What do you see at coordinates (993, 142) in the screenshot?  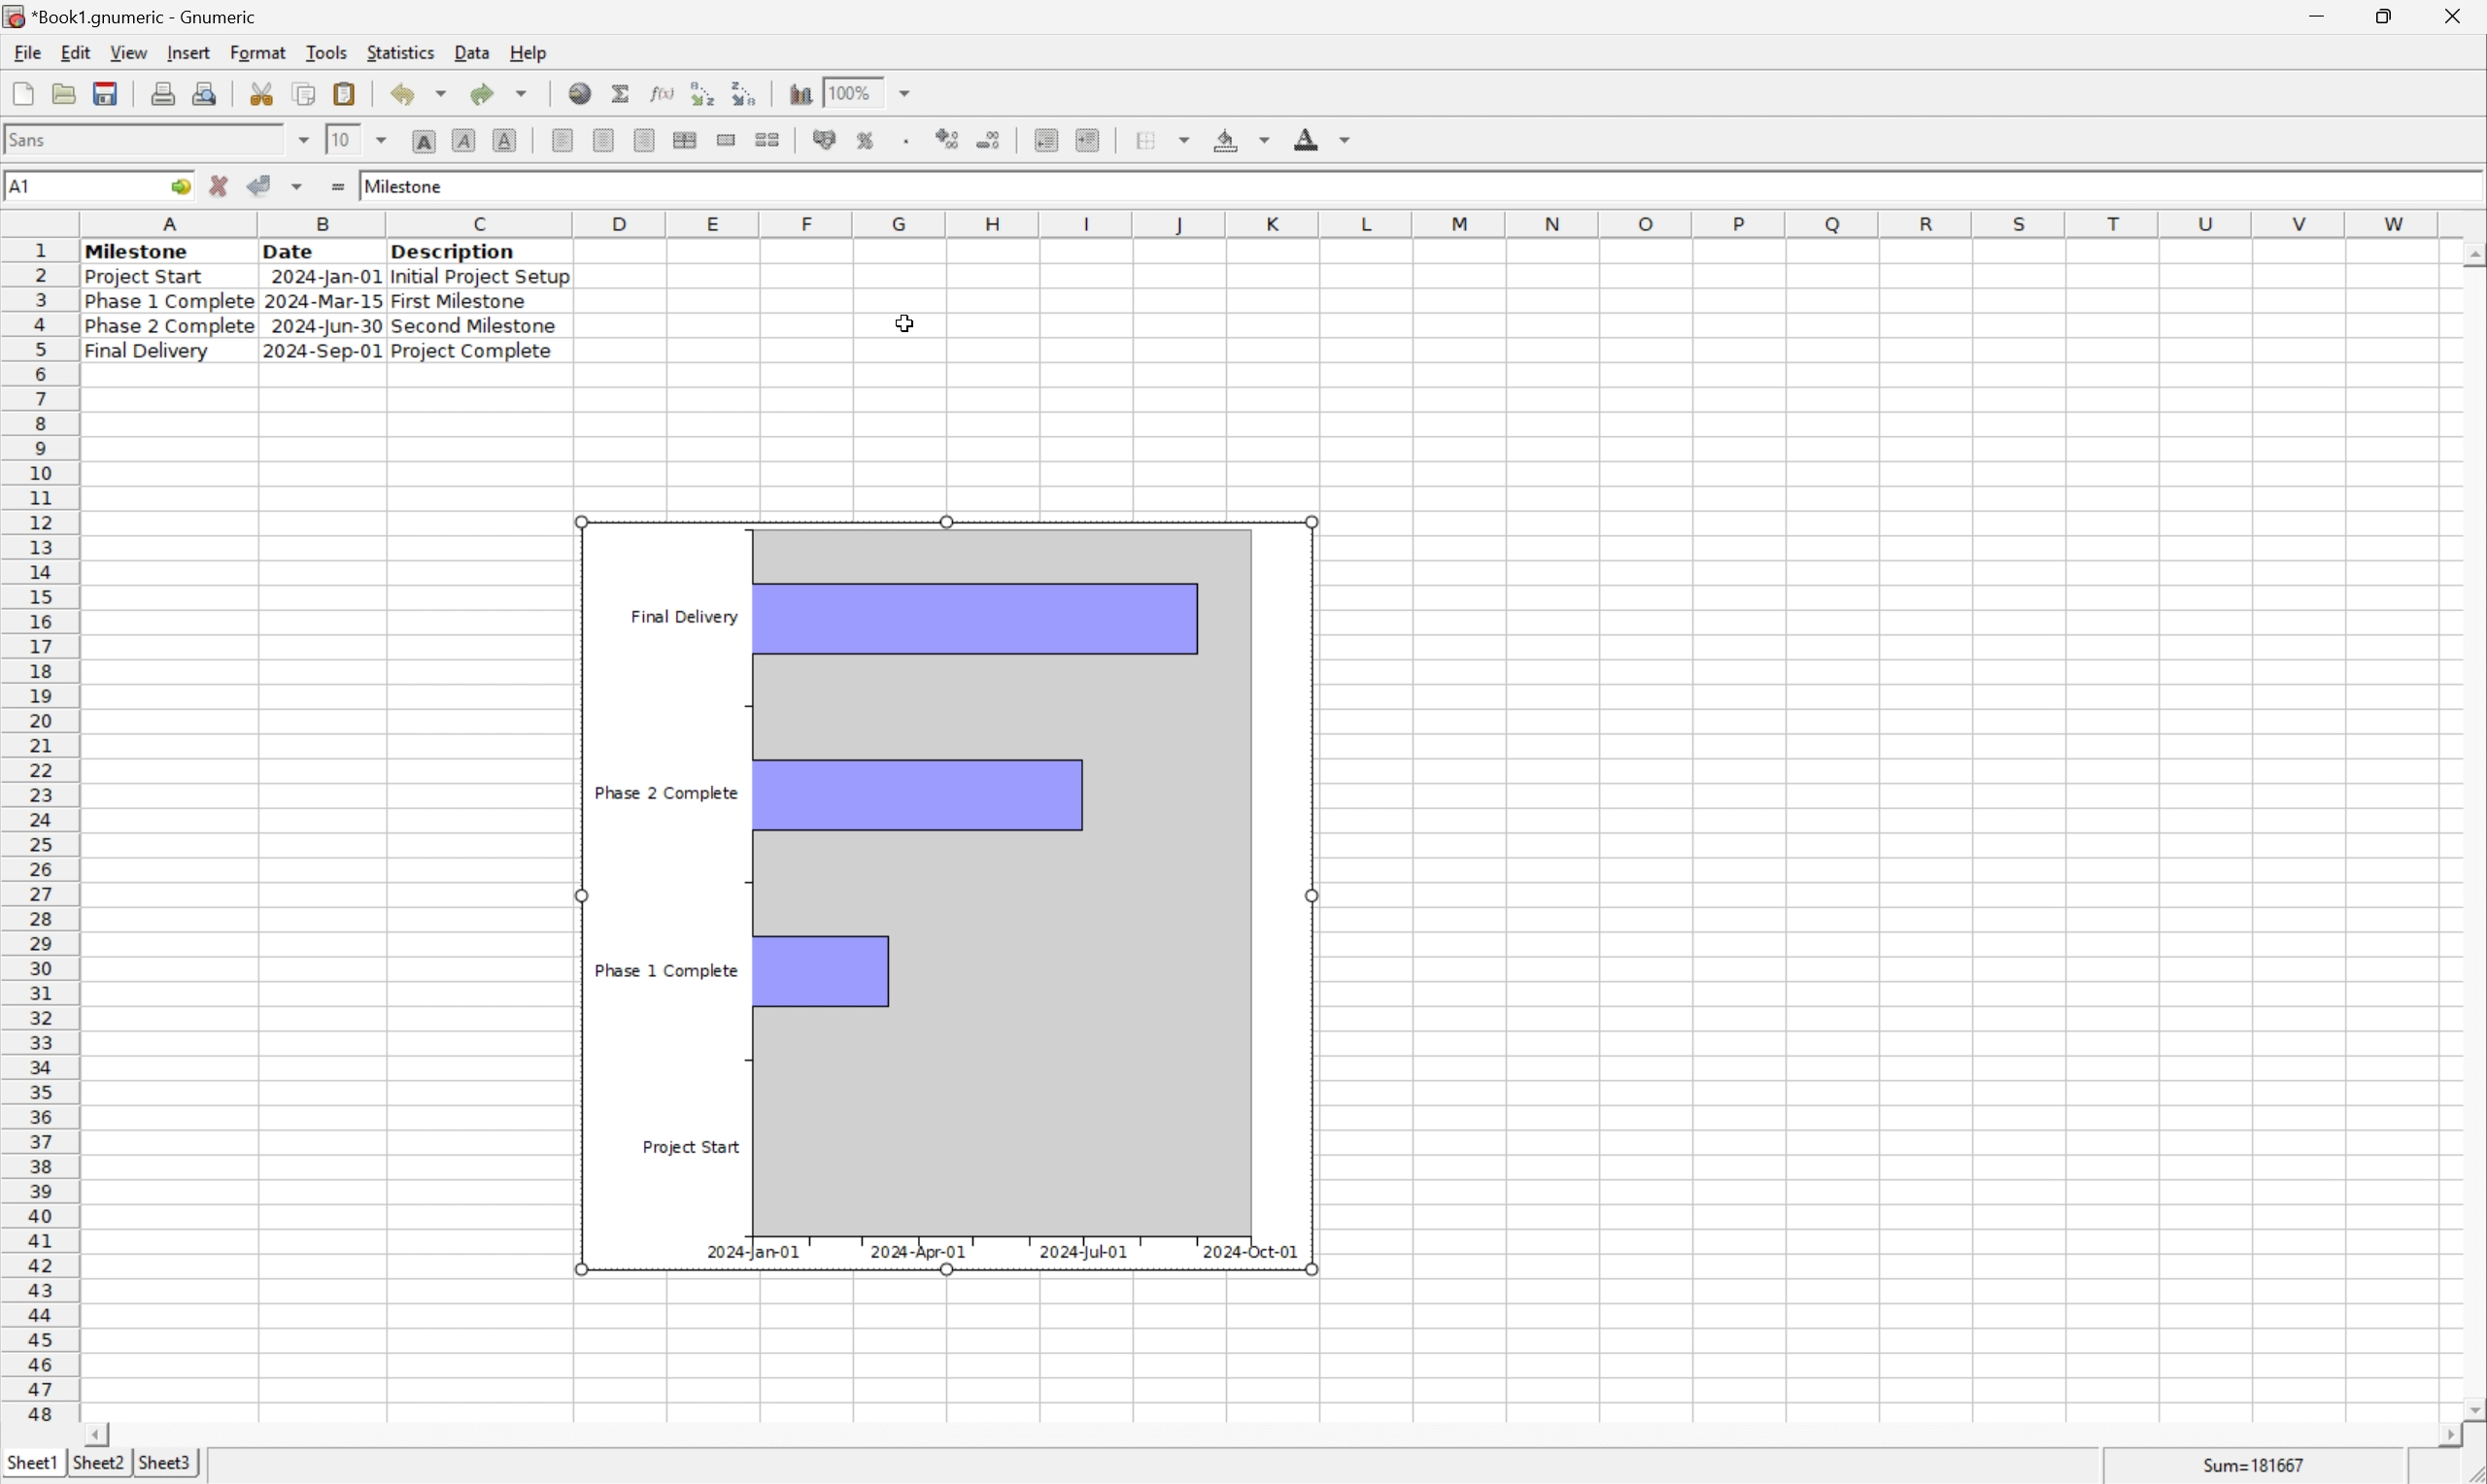 I see `decrease number of decimals displayed` at bounding box center [993, 142].